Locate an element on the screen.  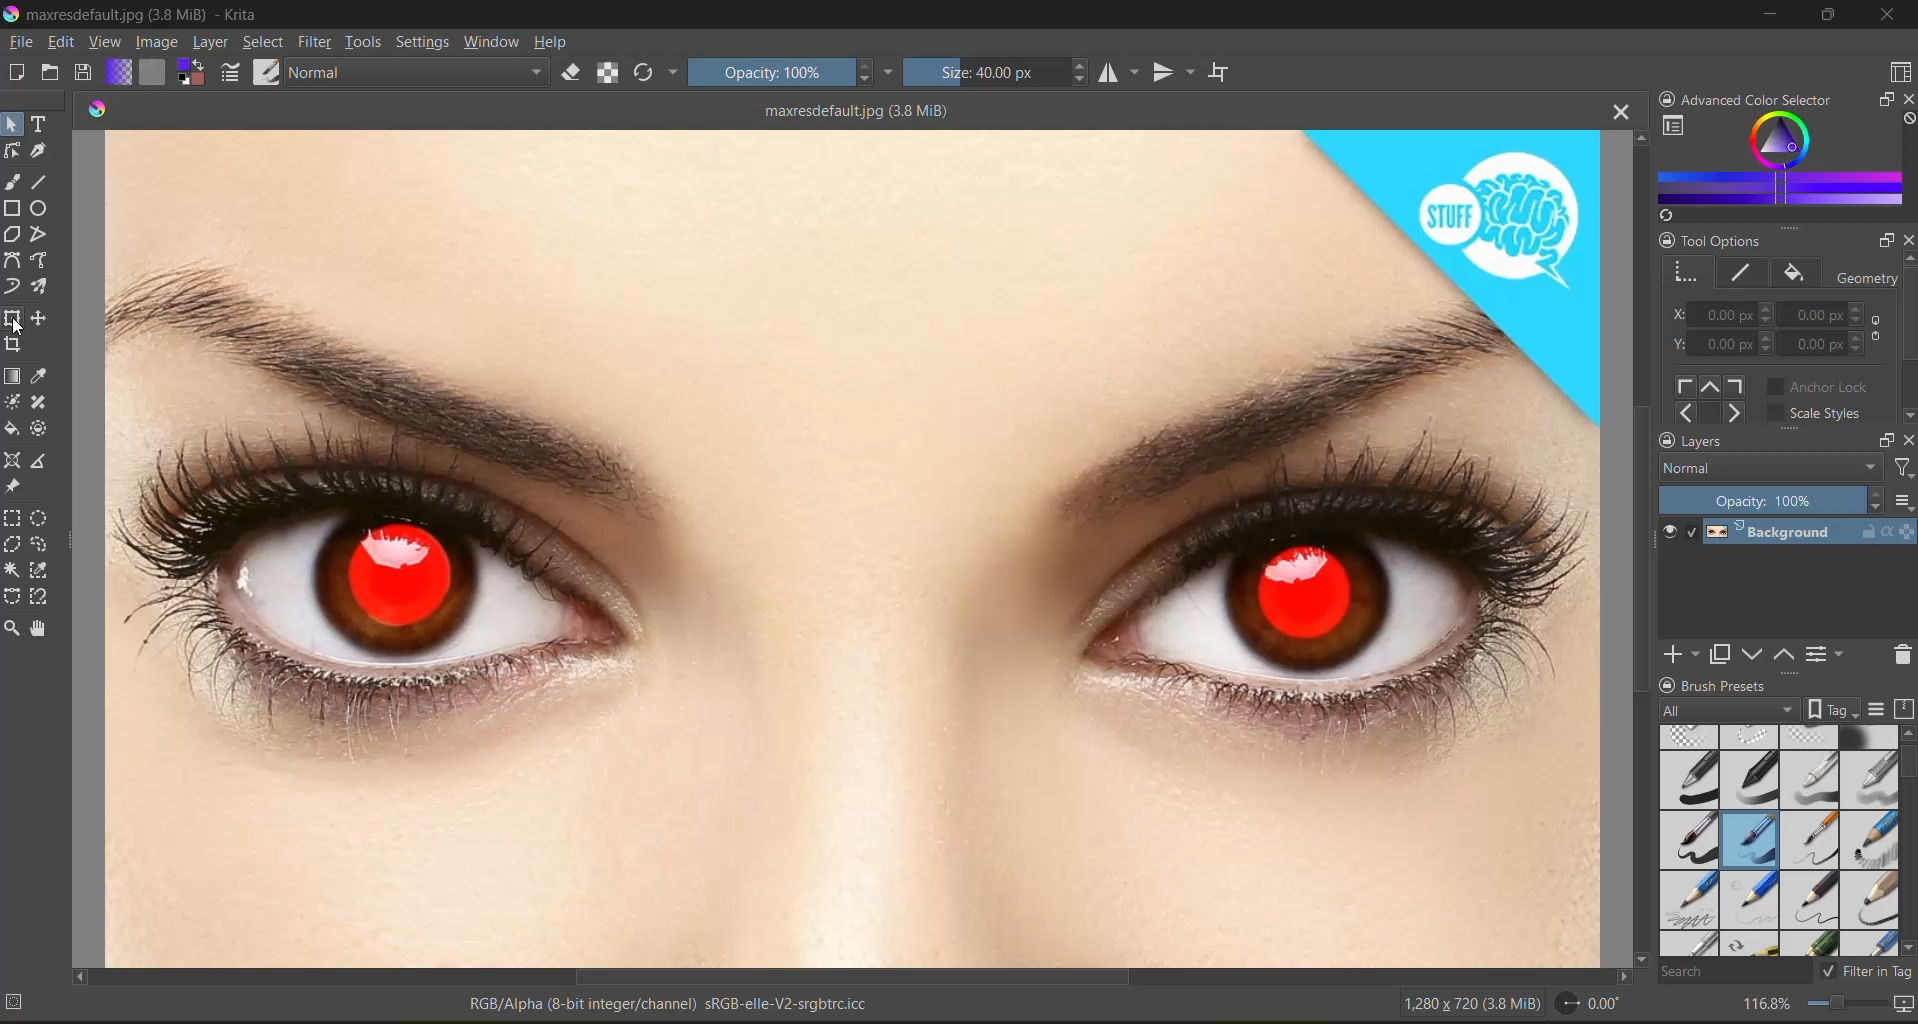
brush presets is located at coordinates (1774, 843).